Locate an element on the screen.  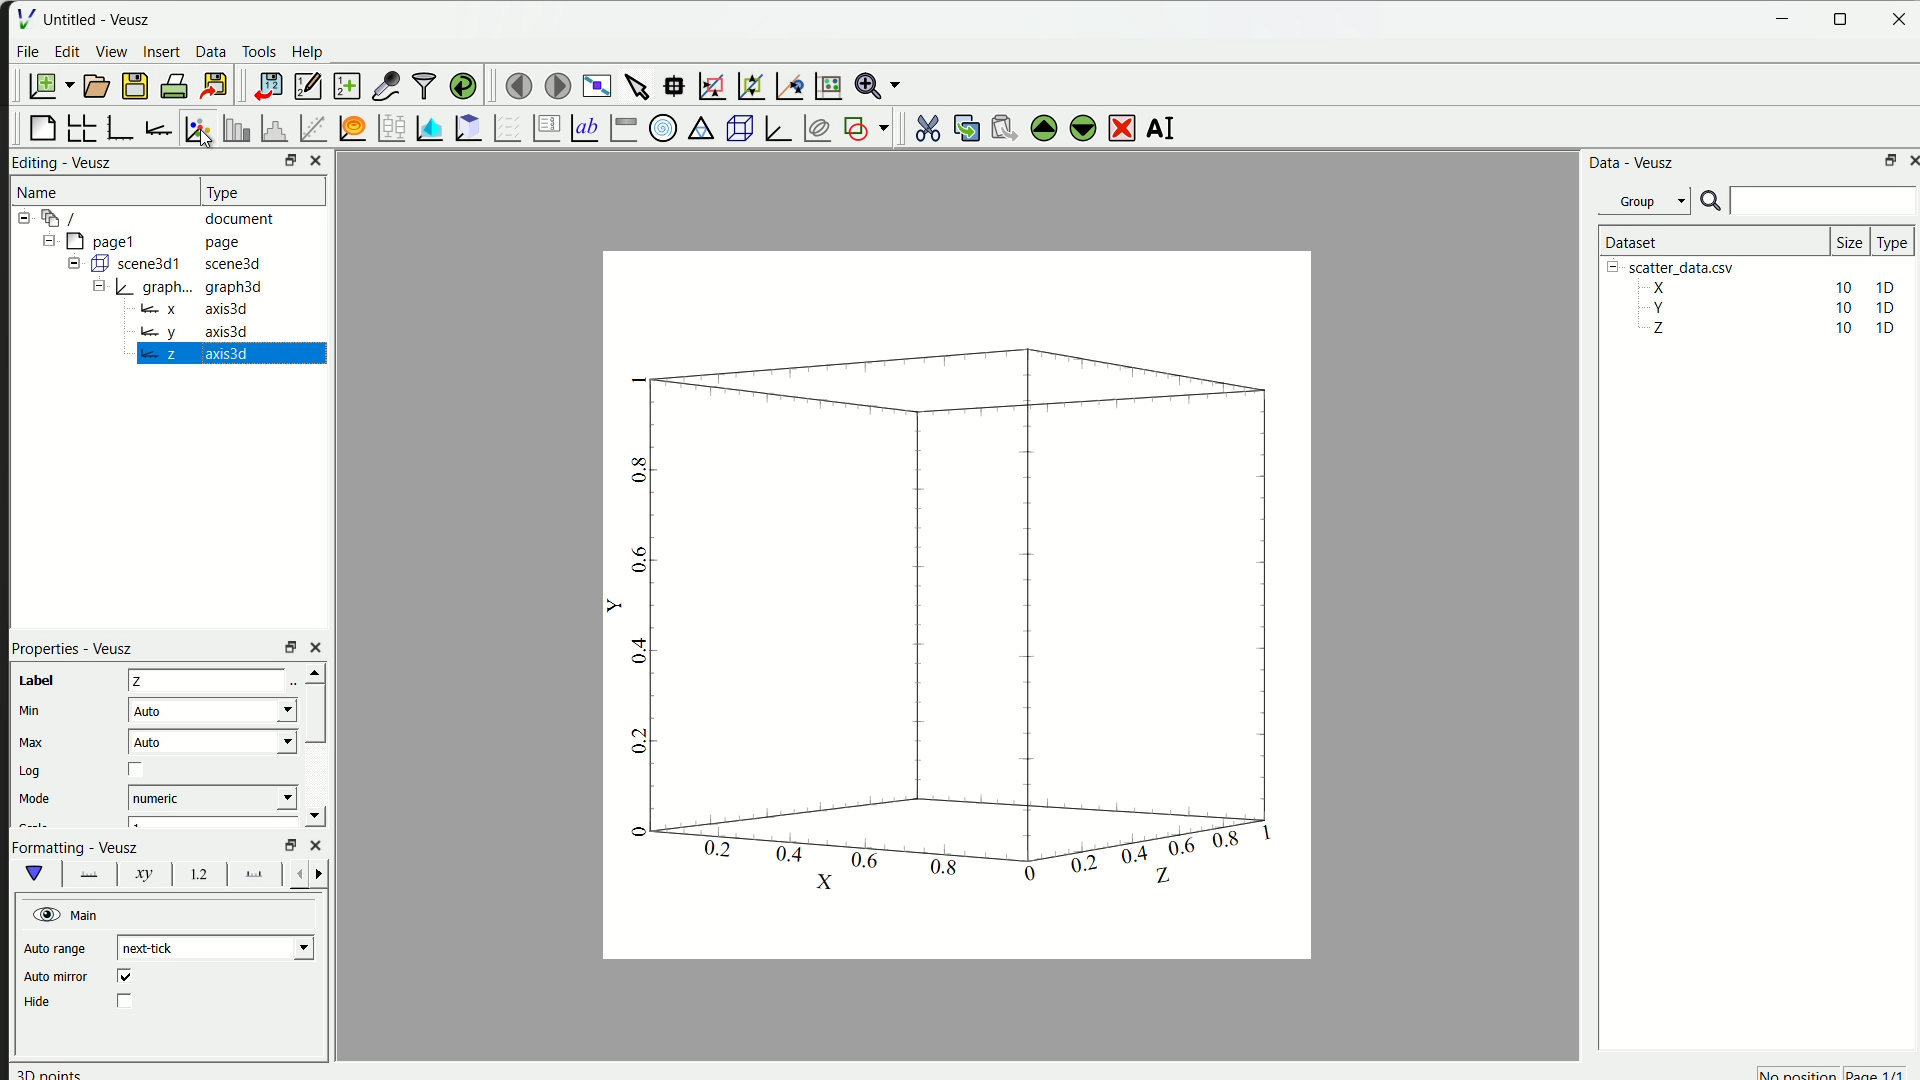
rezise is located at coordinates (287, 646).